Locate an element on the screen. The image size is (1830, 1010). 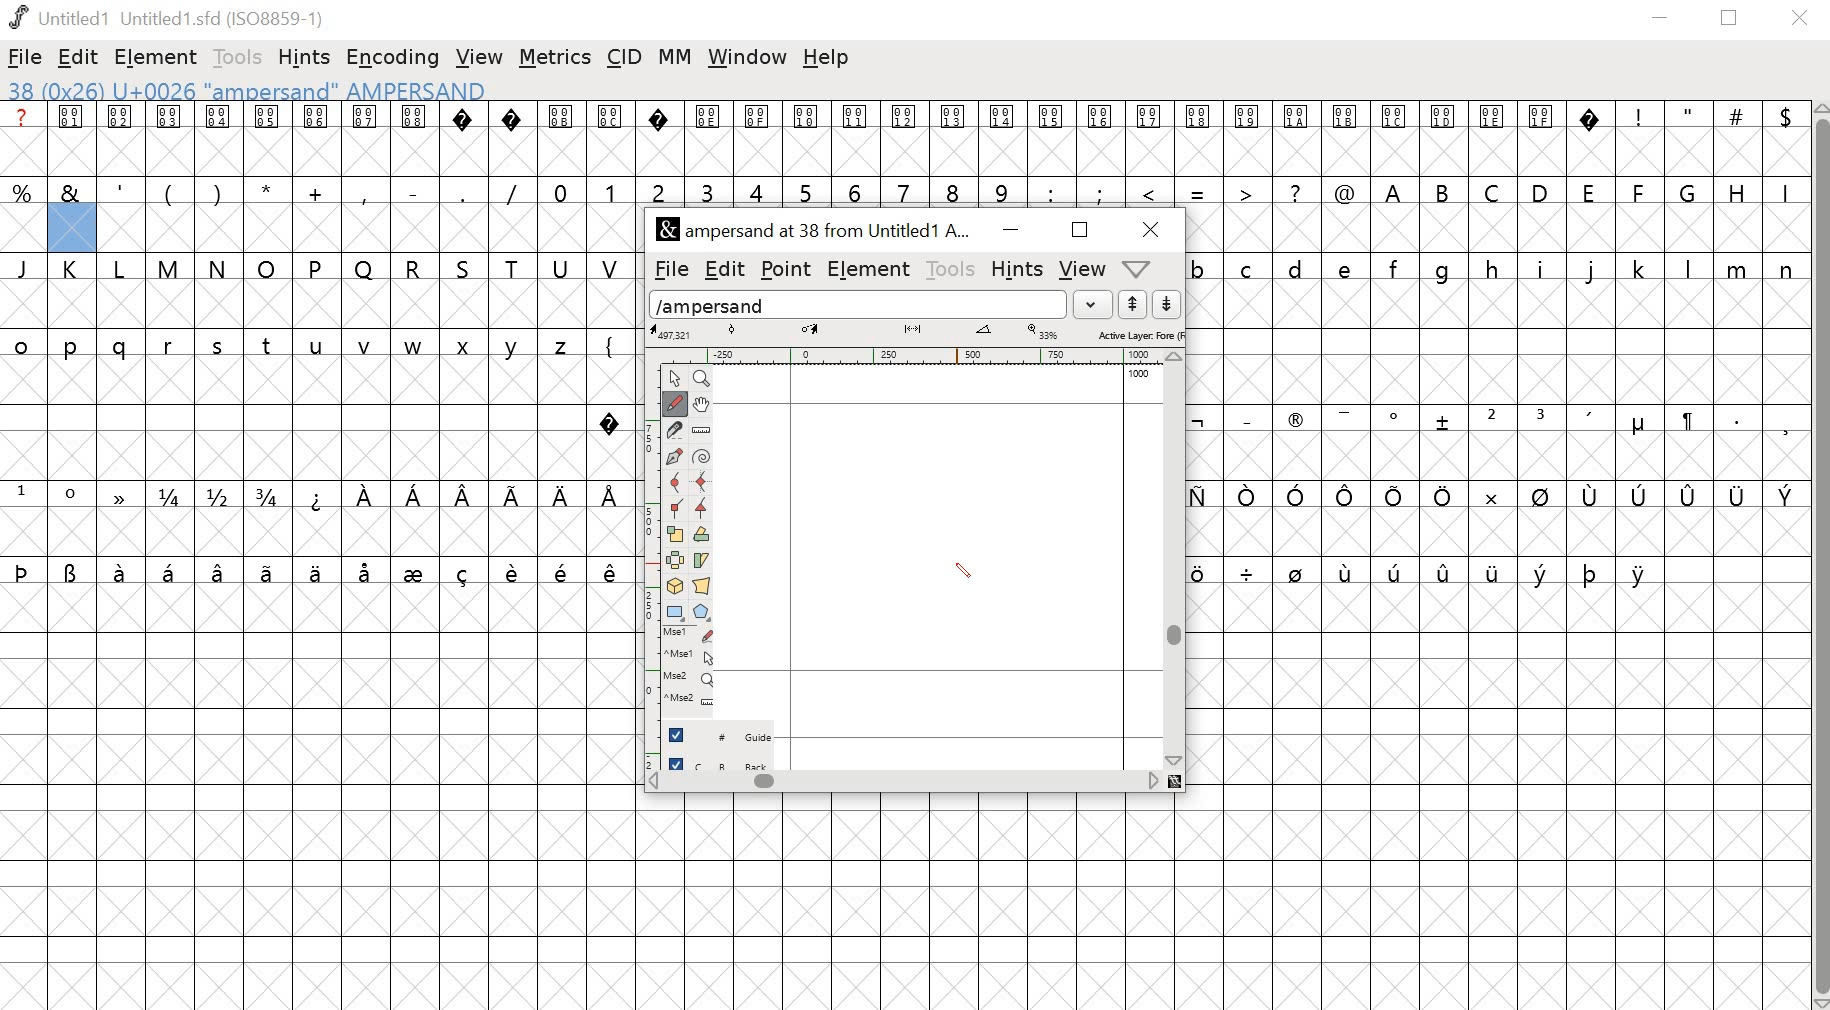
Mse2 is located at coordinates (691, 678).